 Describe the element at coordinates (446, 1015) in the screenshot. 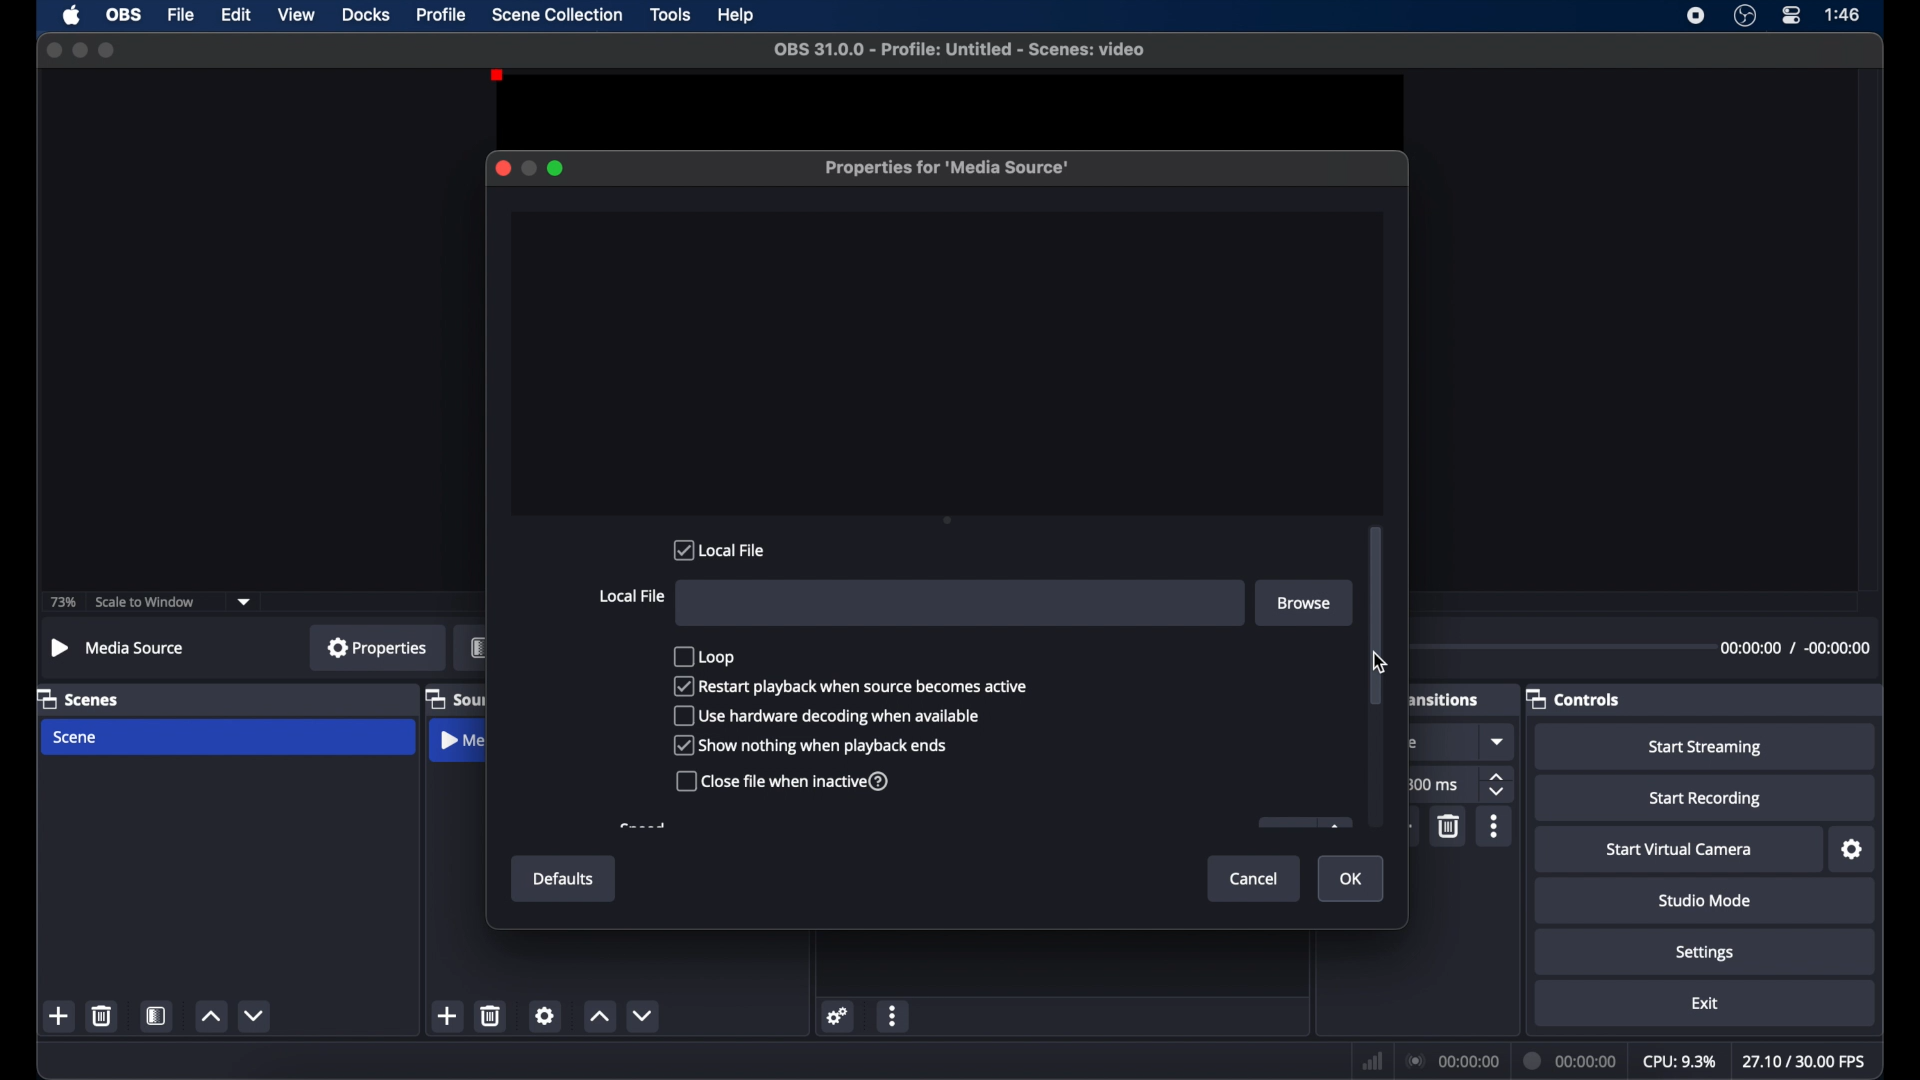

I see `add` at that location.